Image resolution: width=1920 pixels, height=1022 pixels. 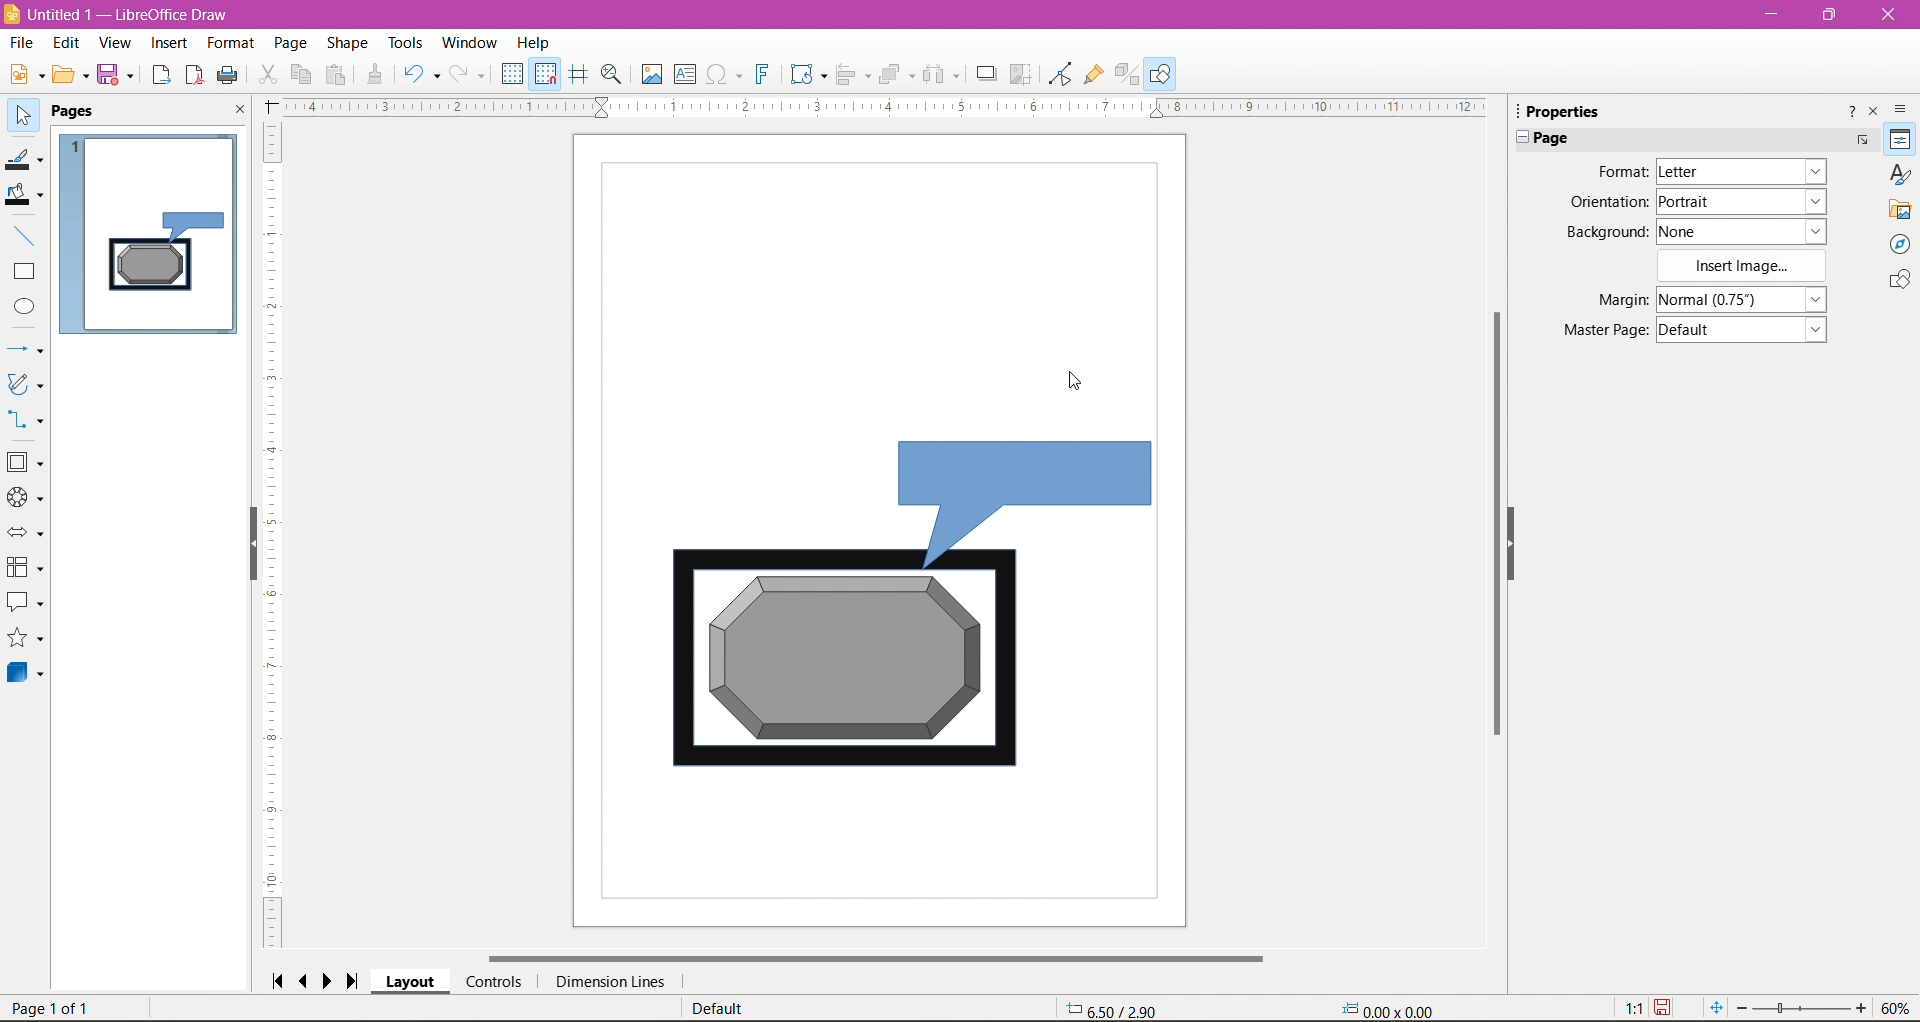 I want to click on Properties, so click(x=1899, y=140).